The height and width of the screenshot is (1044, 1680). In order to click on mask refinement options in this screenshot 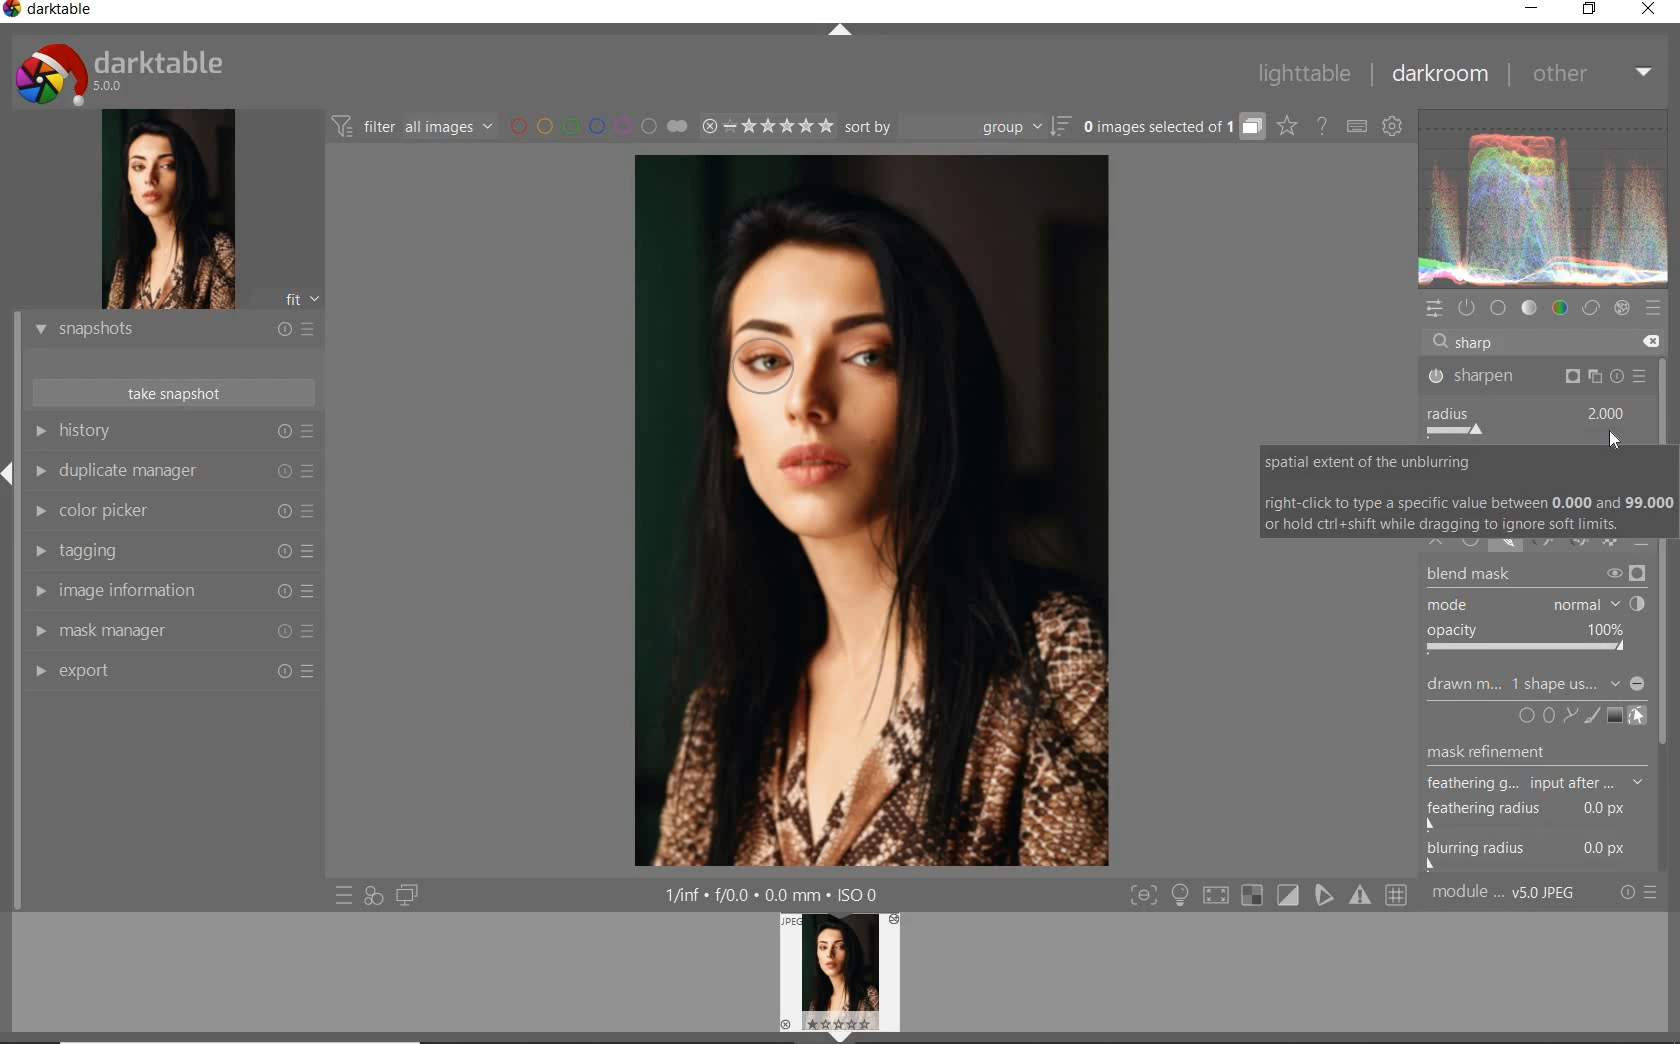, I will do `click(1537, 786)`.